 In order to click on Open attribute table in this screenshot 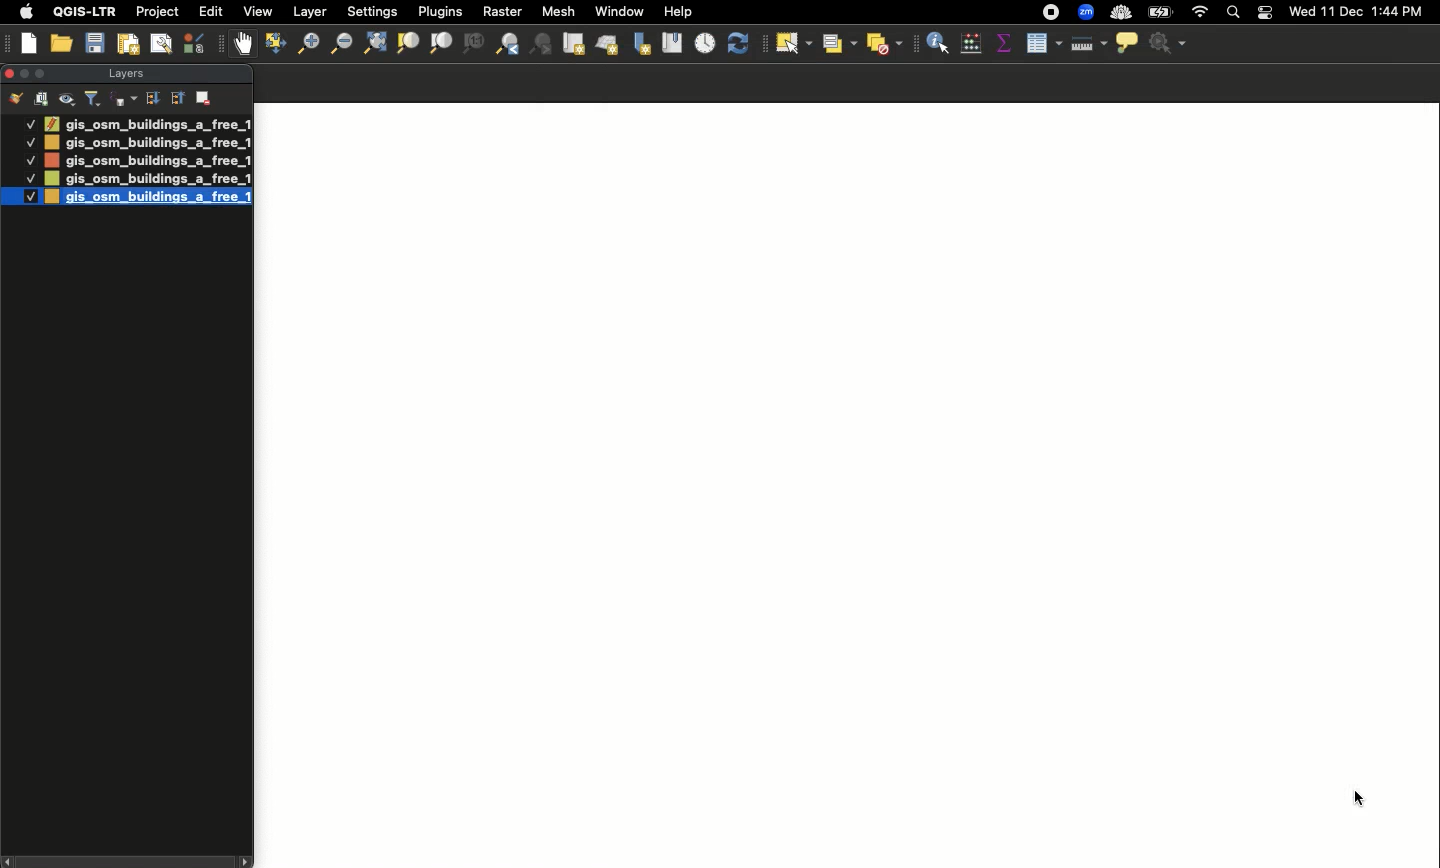, I will do `click(1042, 44)`.